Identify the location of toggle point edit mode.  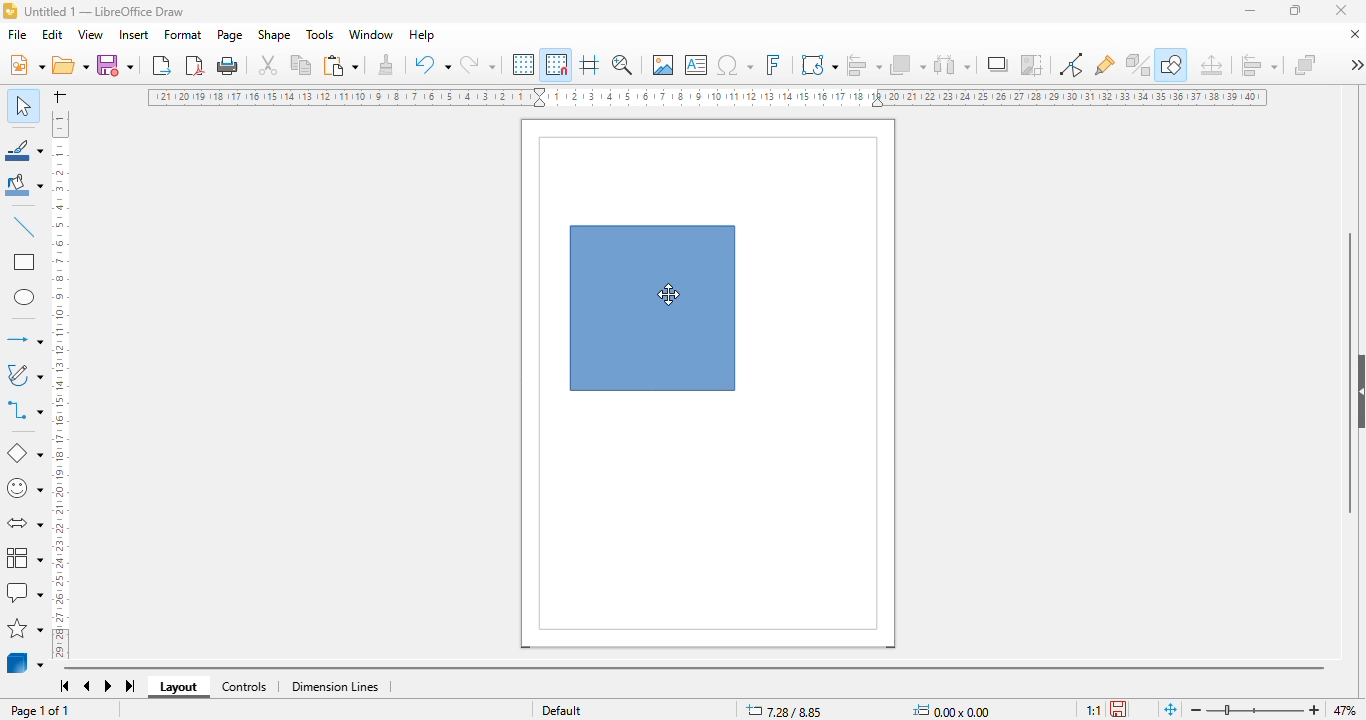
(1071, 65).